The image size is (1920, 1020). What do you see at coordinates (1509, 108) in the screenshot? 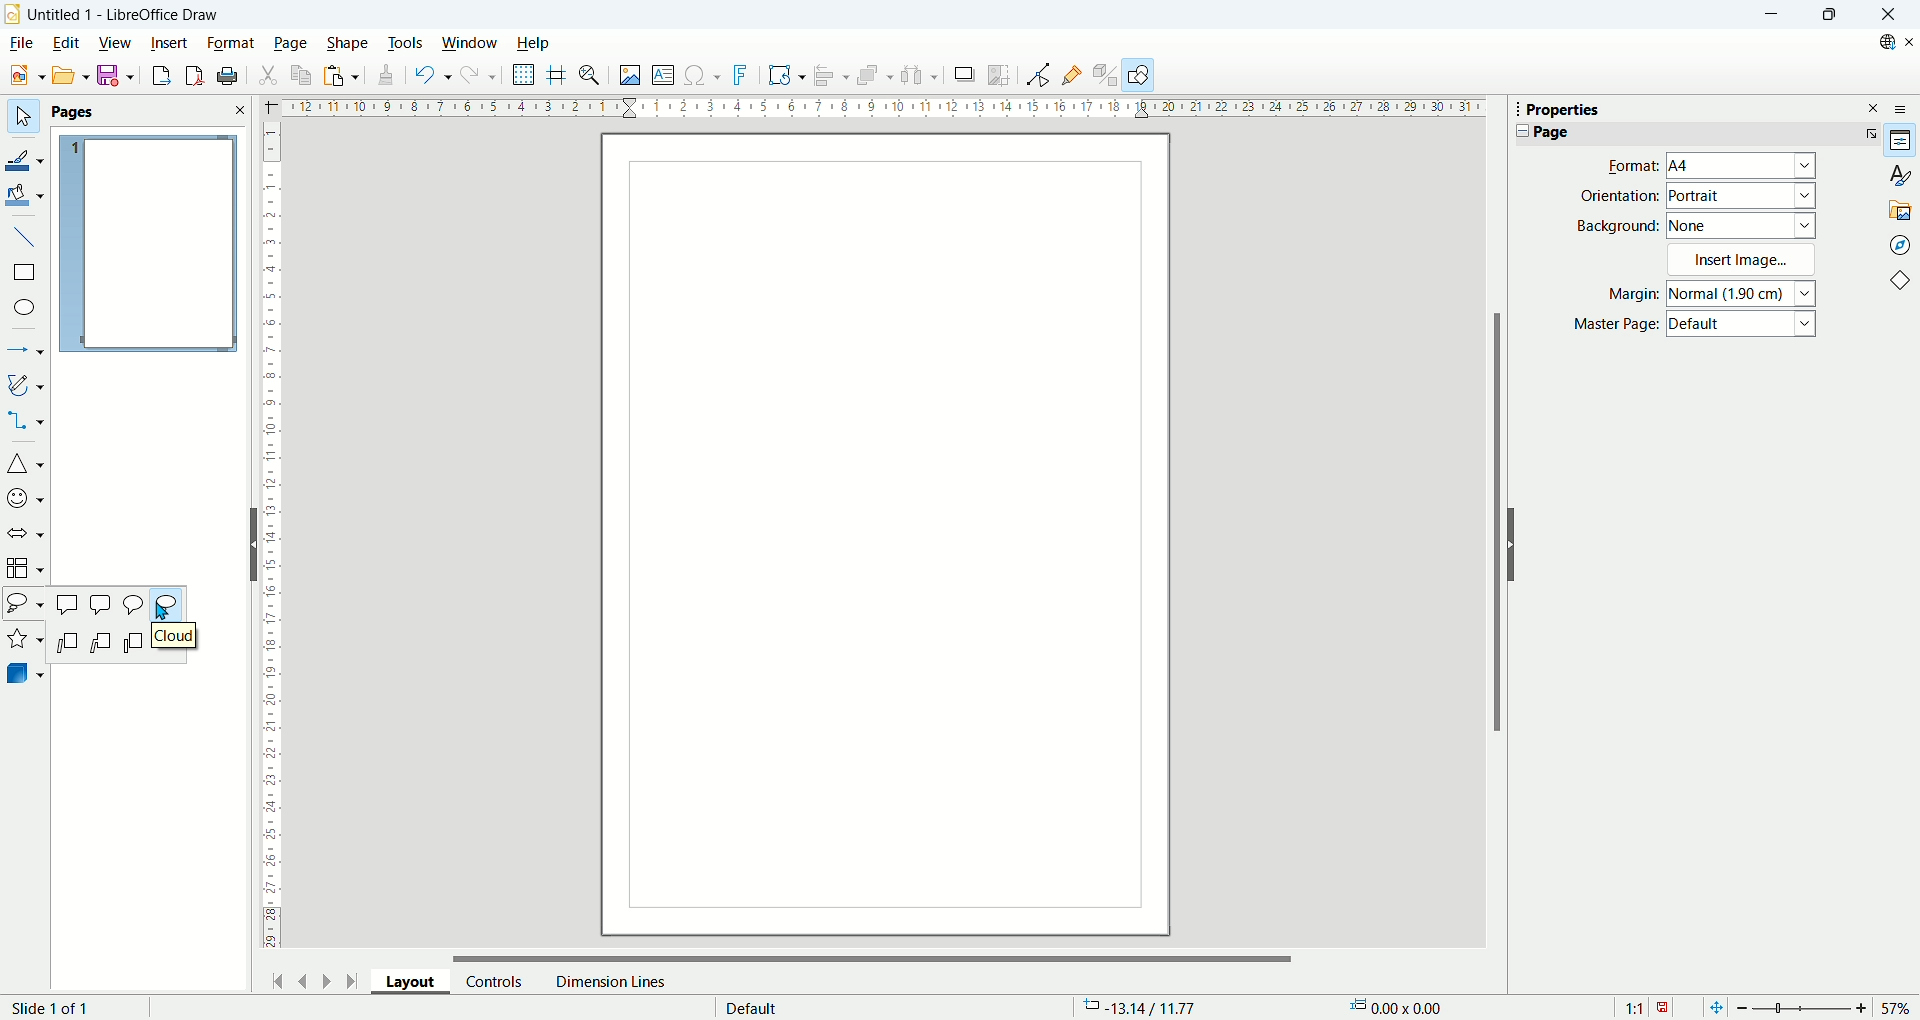
I see `Tooltip drag` at bounding box center [1509, 108].